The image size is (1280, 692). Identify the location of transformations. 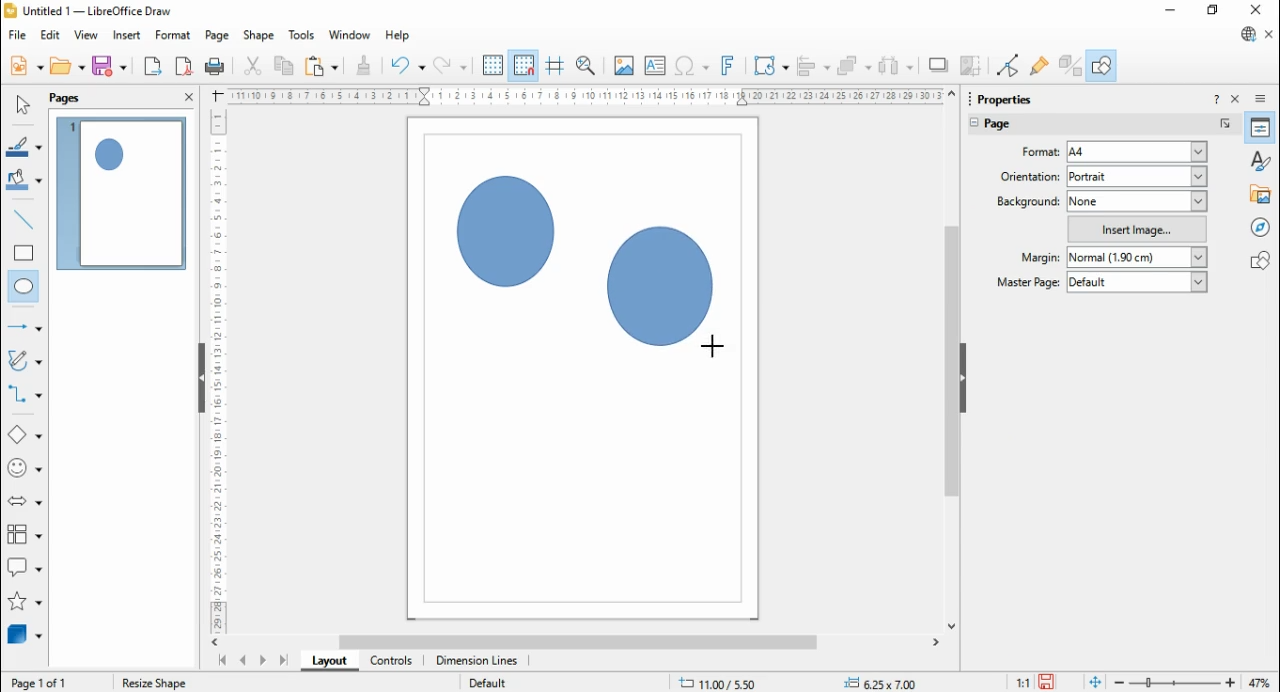
(769, 67).